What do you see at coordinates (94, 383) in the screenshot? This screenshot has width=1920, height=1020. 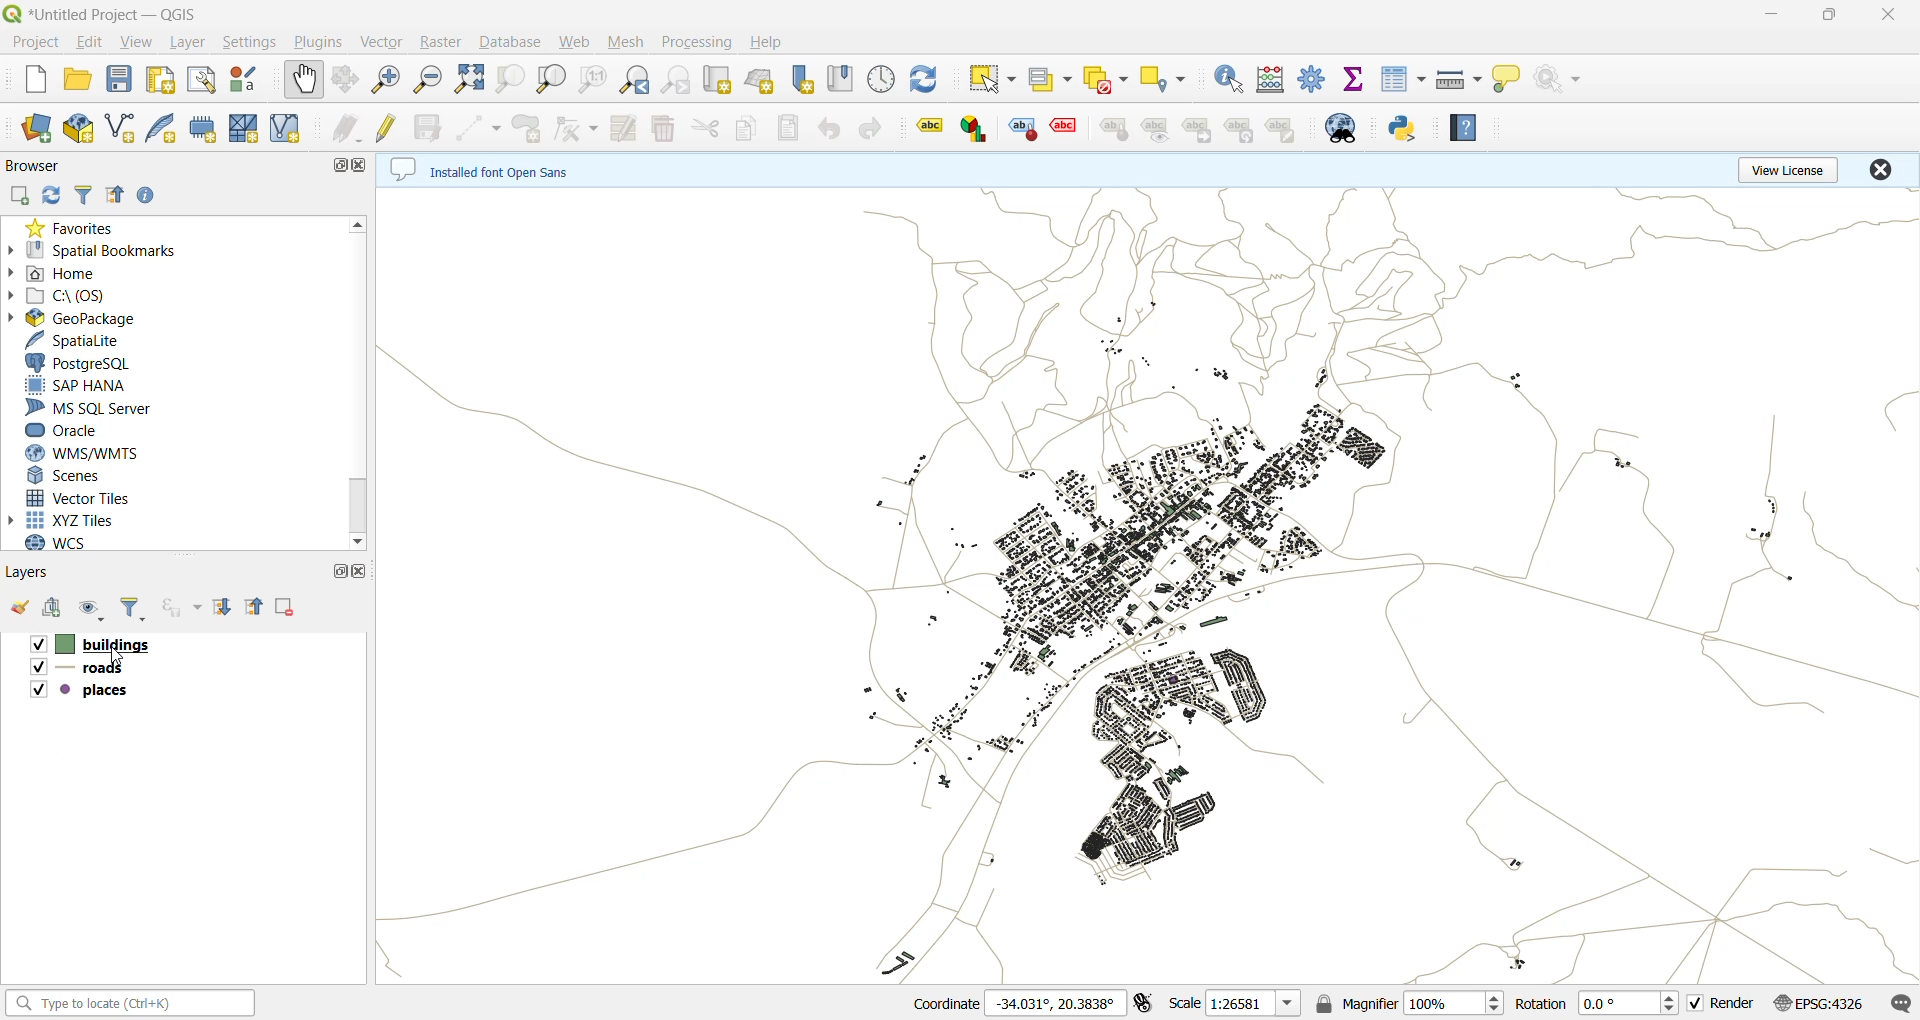 I see `sap hana` at bounding box center [94, 383].